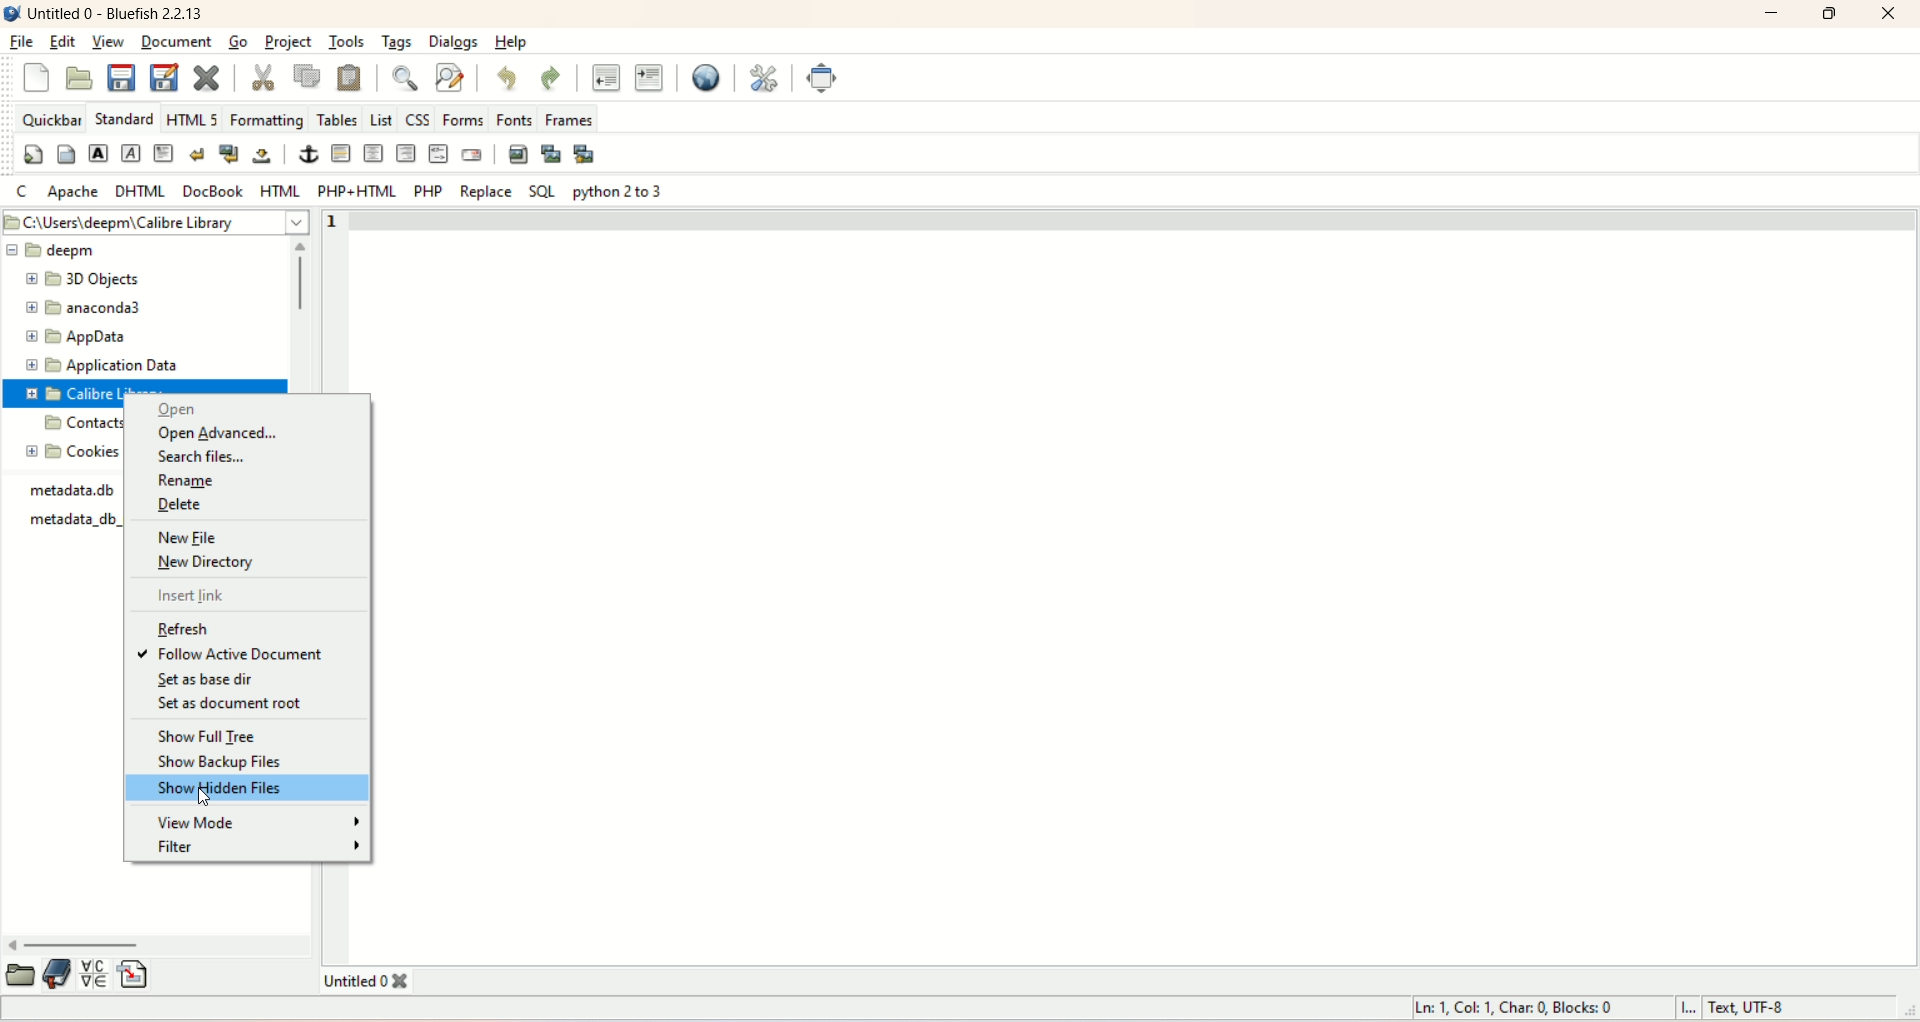 The image size is (1920, 1022). I want to click on preview in browser, so click(702, 76).